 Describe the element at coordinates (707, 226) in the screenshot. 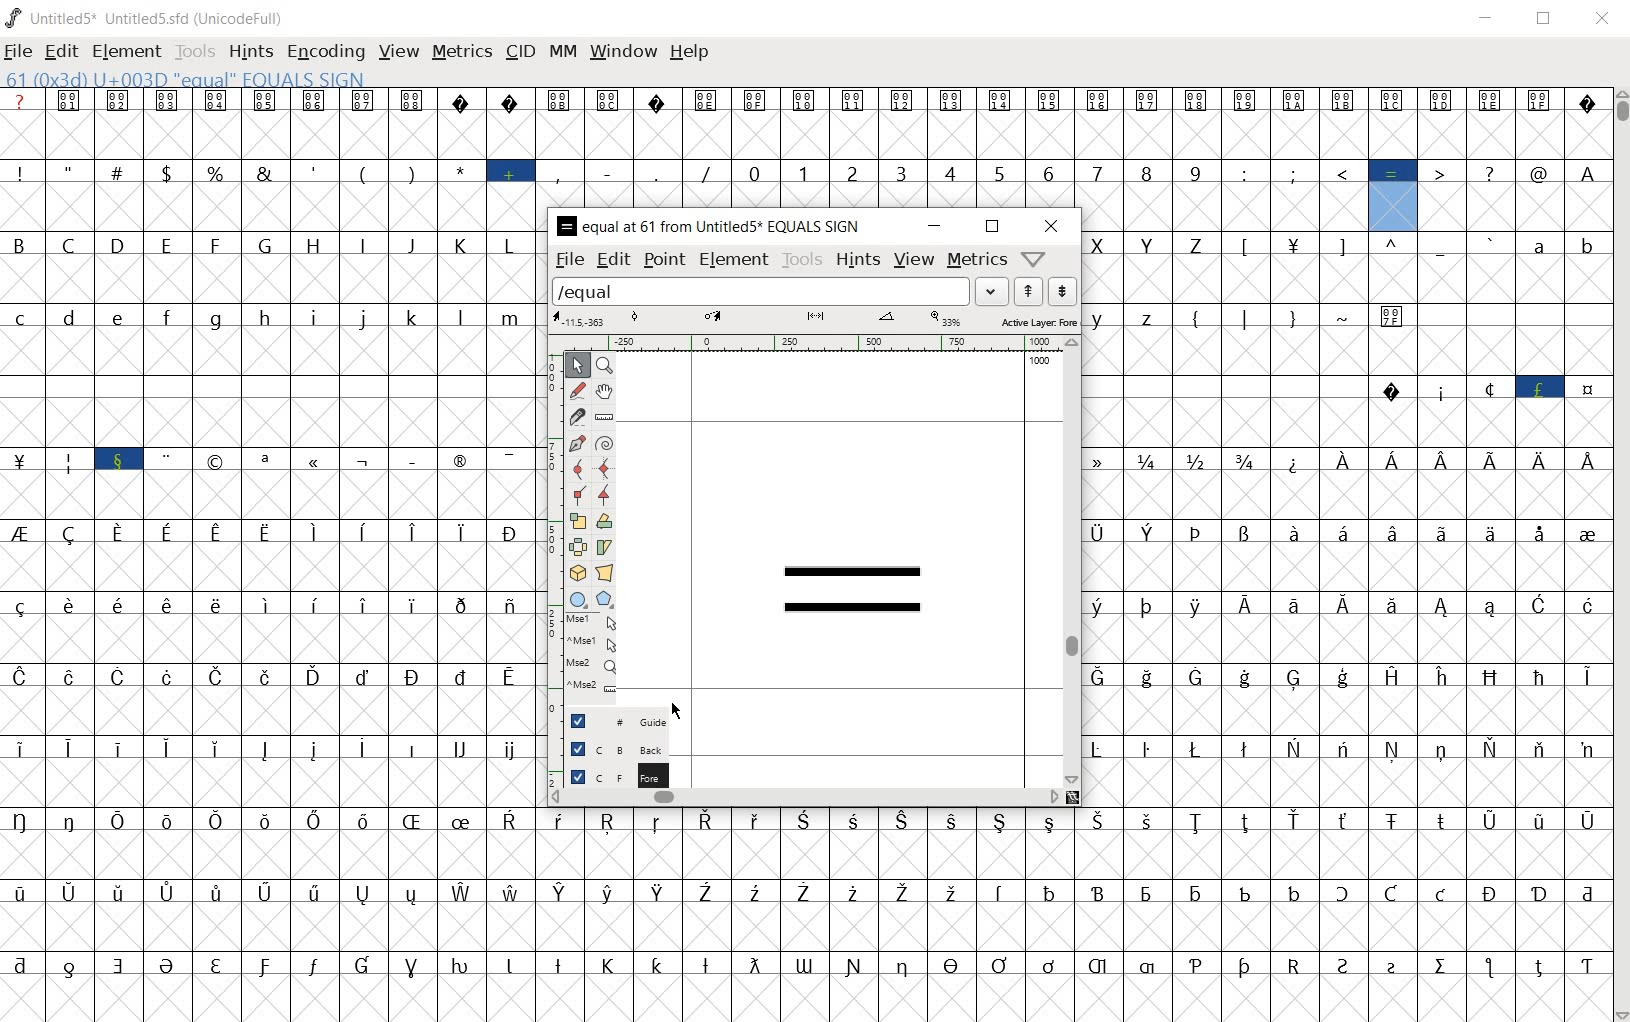

I see `EQUAL AT 61 FROM UNTITLED5 EQUAL SIGN` at that location.